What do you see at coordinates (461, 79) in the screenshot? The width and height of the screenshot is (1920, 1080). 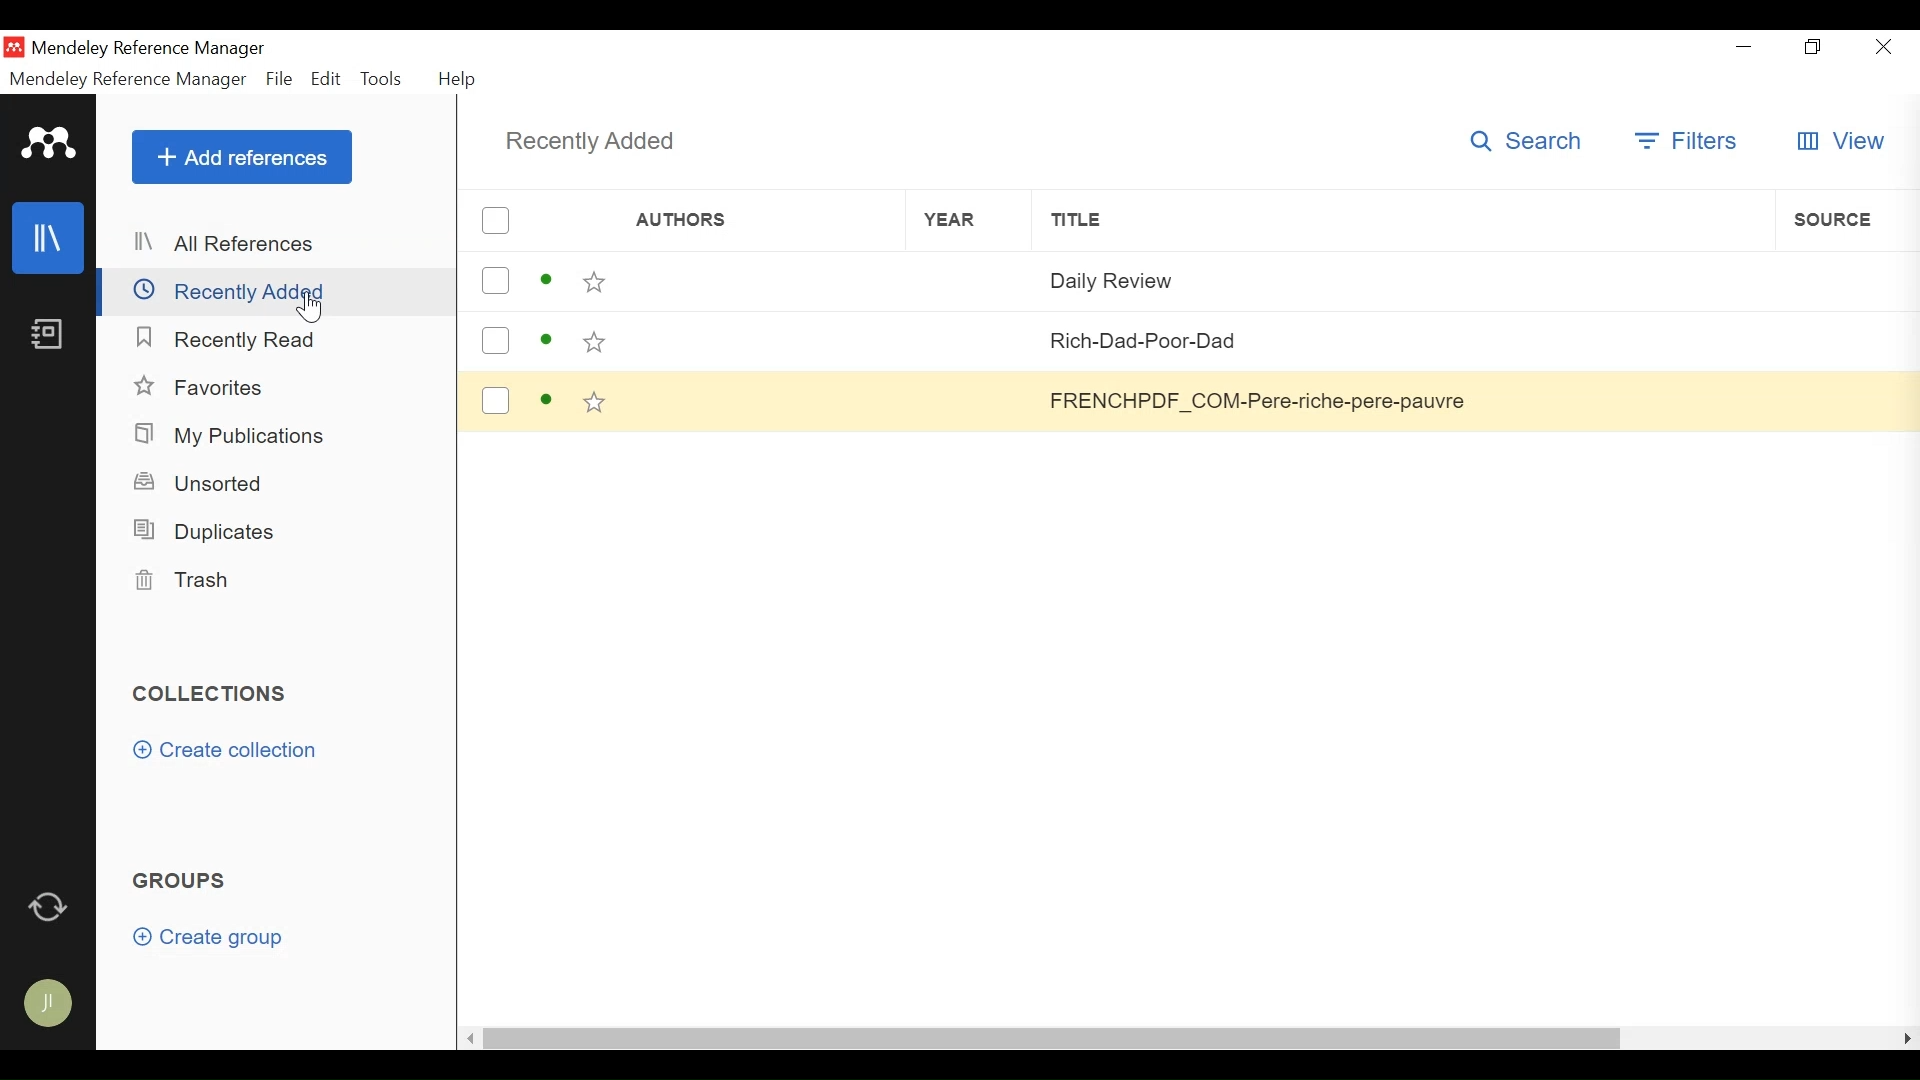 I see `Help` at bounding box center [461, 79].